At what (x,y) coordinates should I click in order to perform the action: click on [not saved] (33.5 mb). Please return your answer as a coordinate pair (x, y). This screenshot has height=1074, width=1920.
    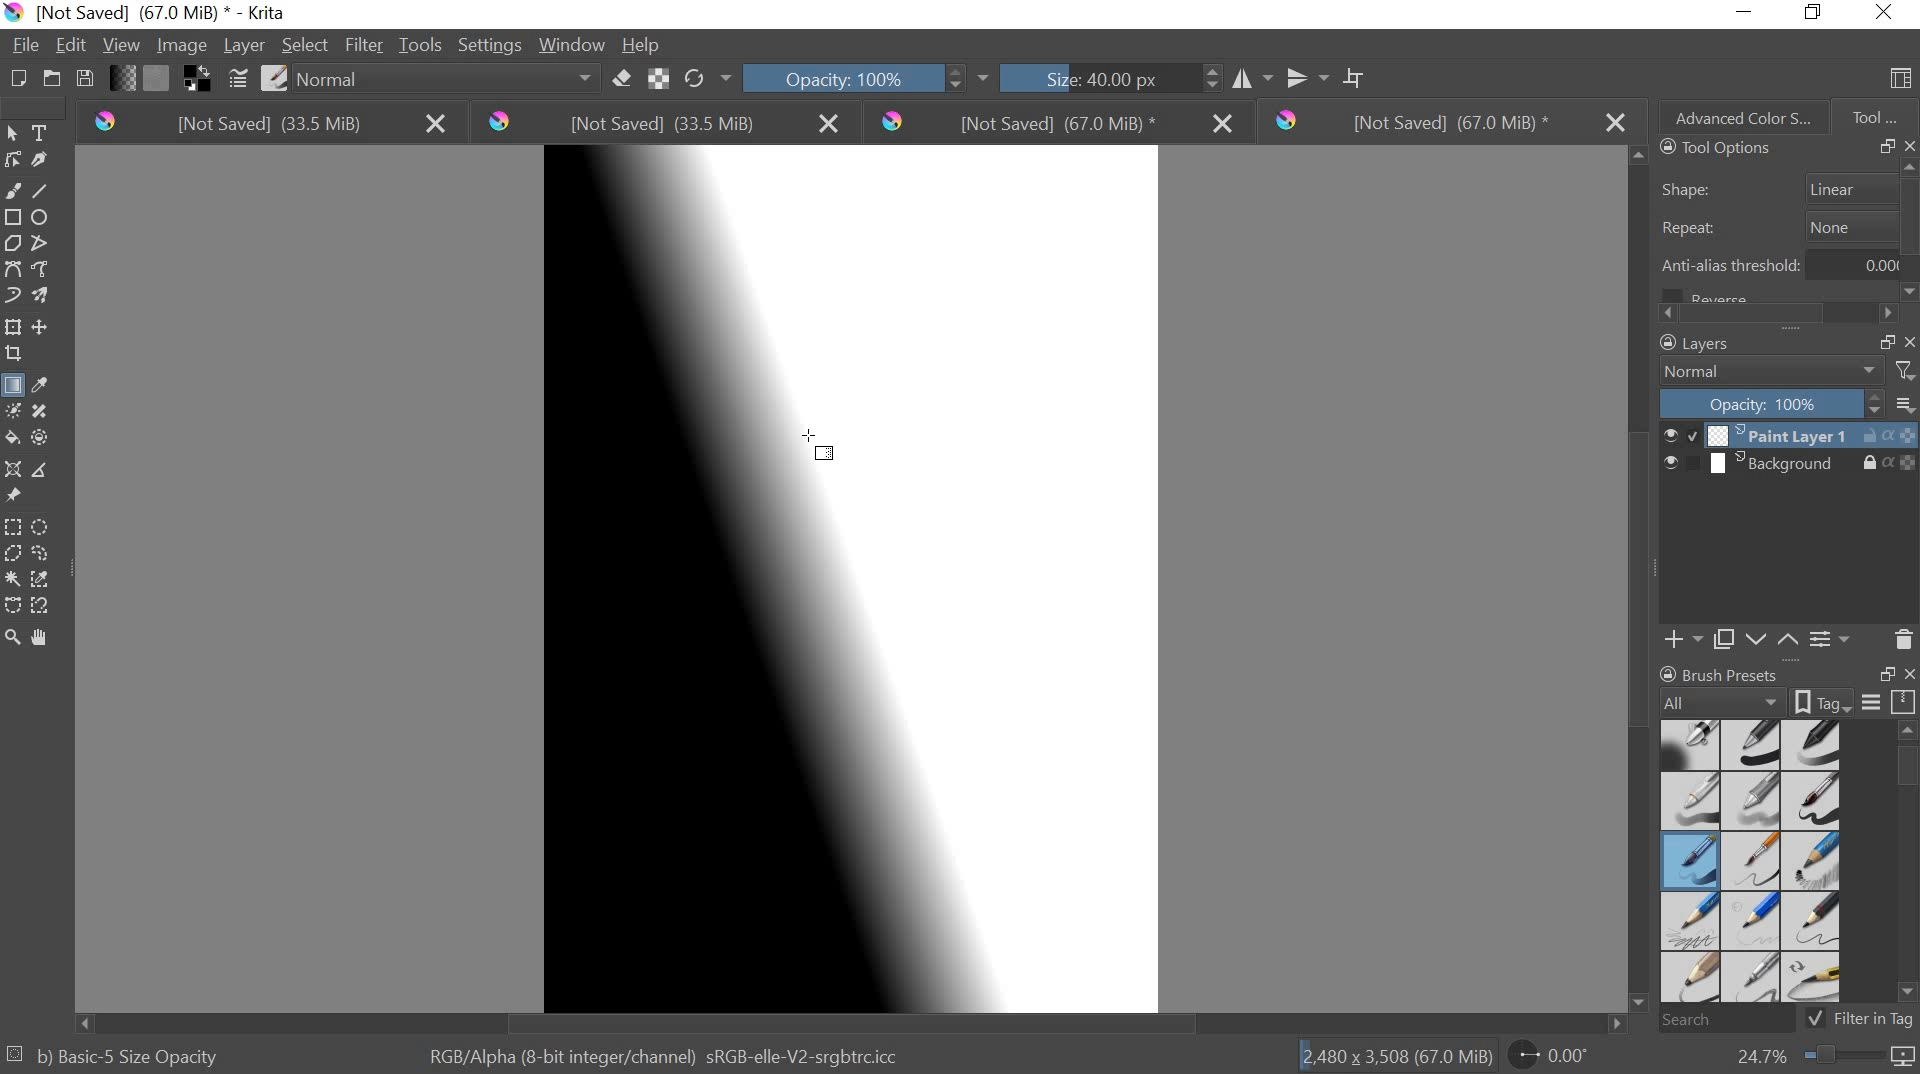
    Looking at the image, I should click on (1445, 122).